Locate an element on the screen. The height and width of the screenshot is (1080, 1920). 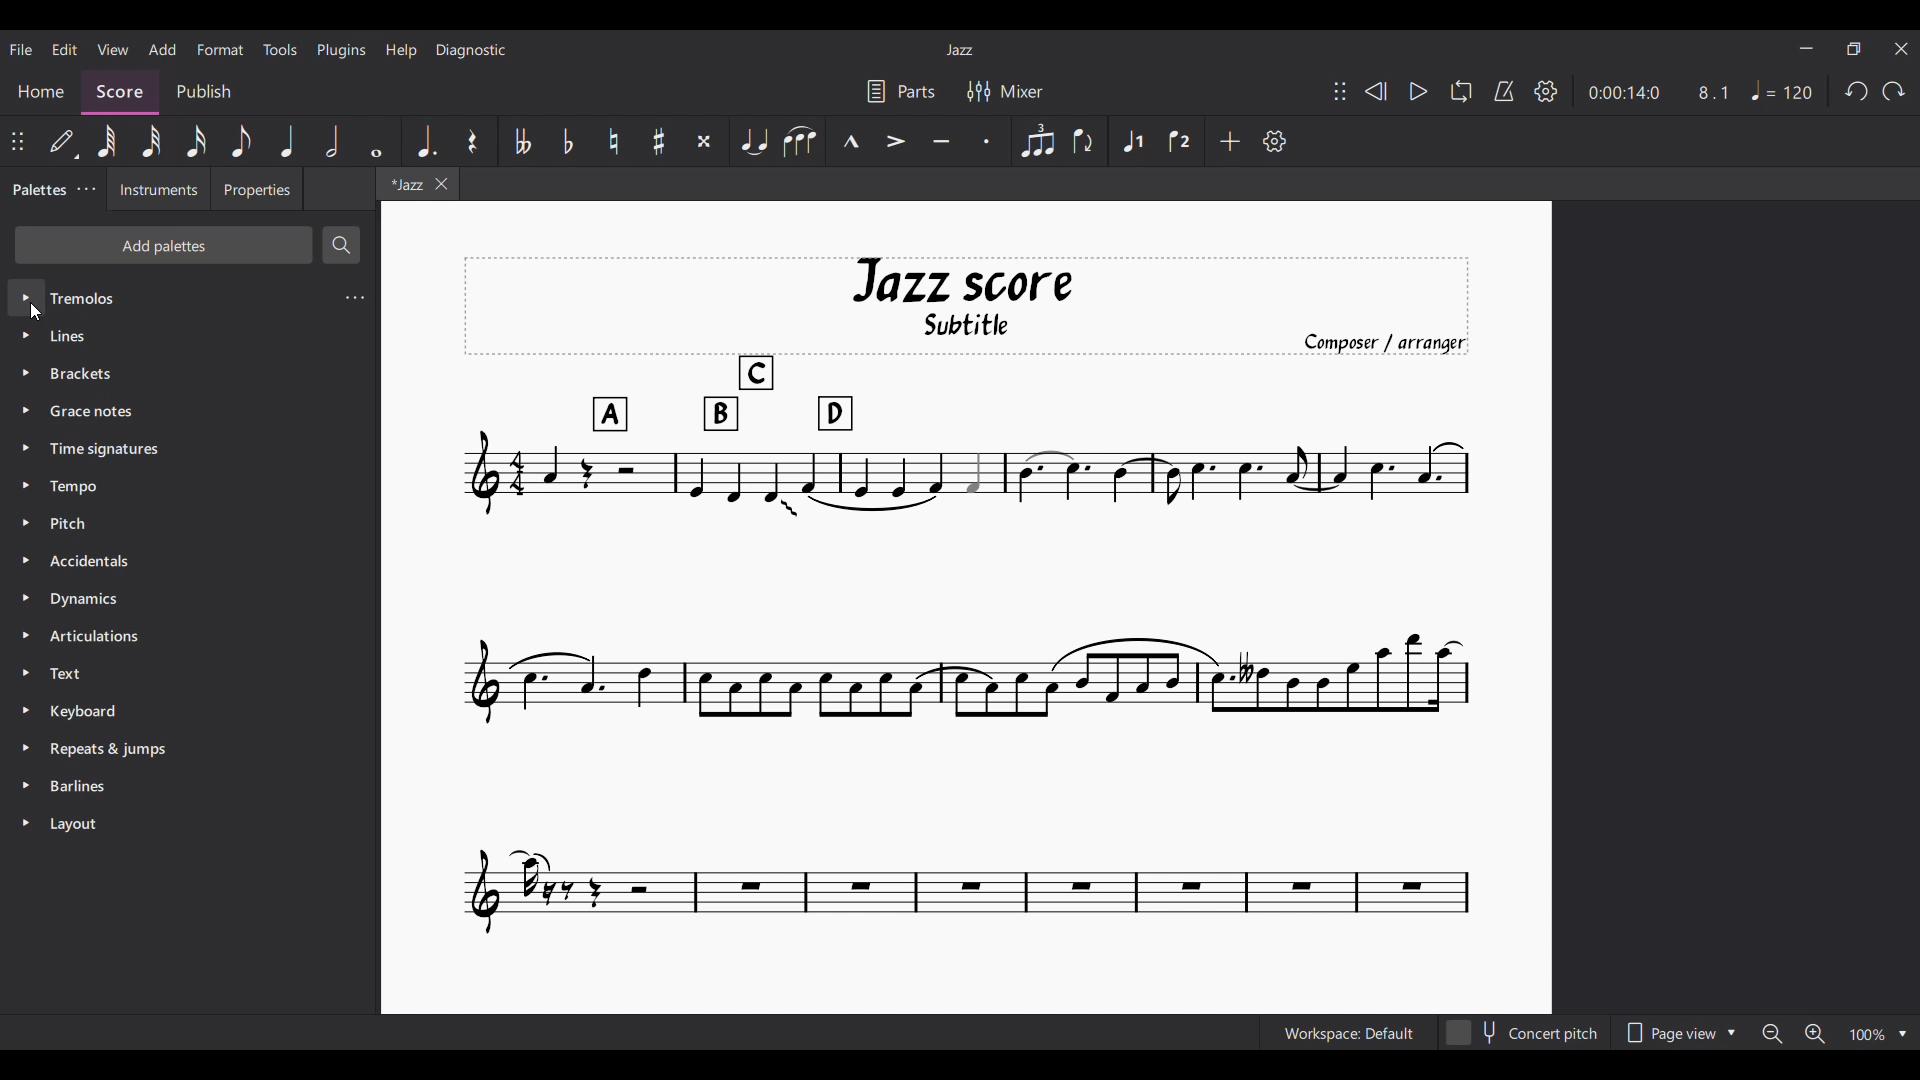
Half note is located at coordinates (332, 140).